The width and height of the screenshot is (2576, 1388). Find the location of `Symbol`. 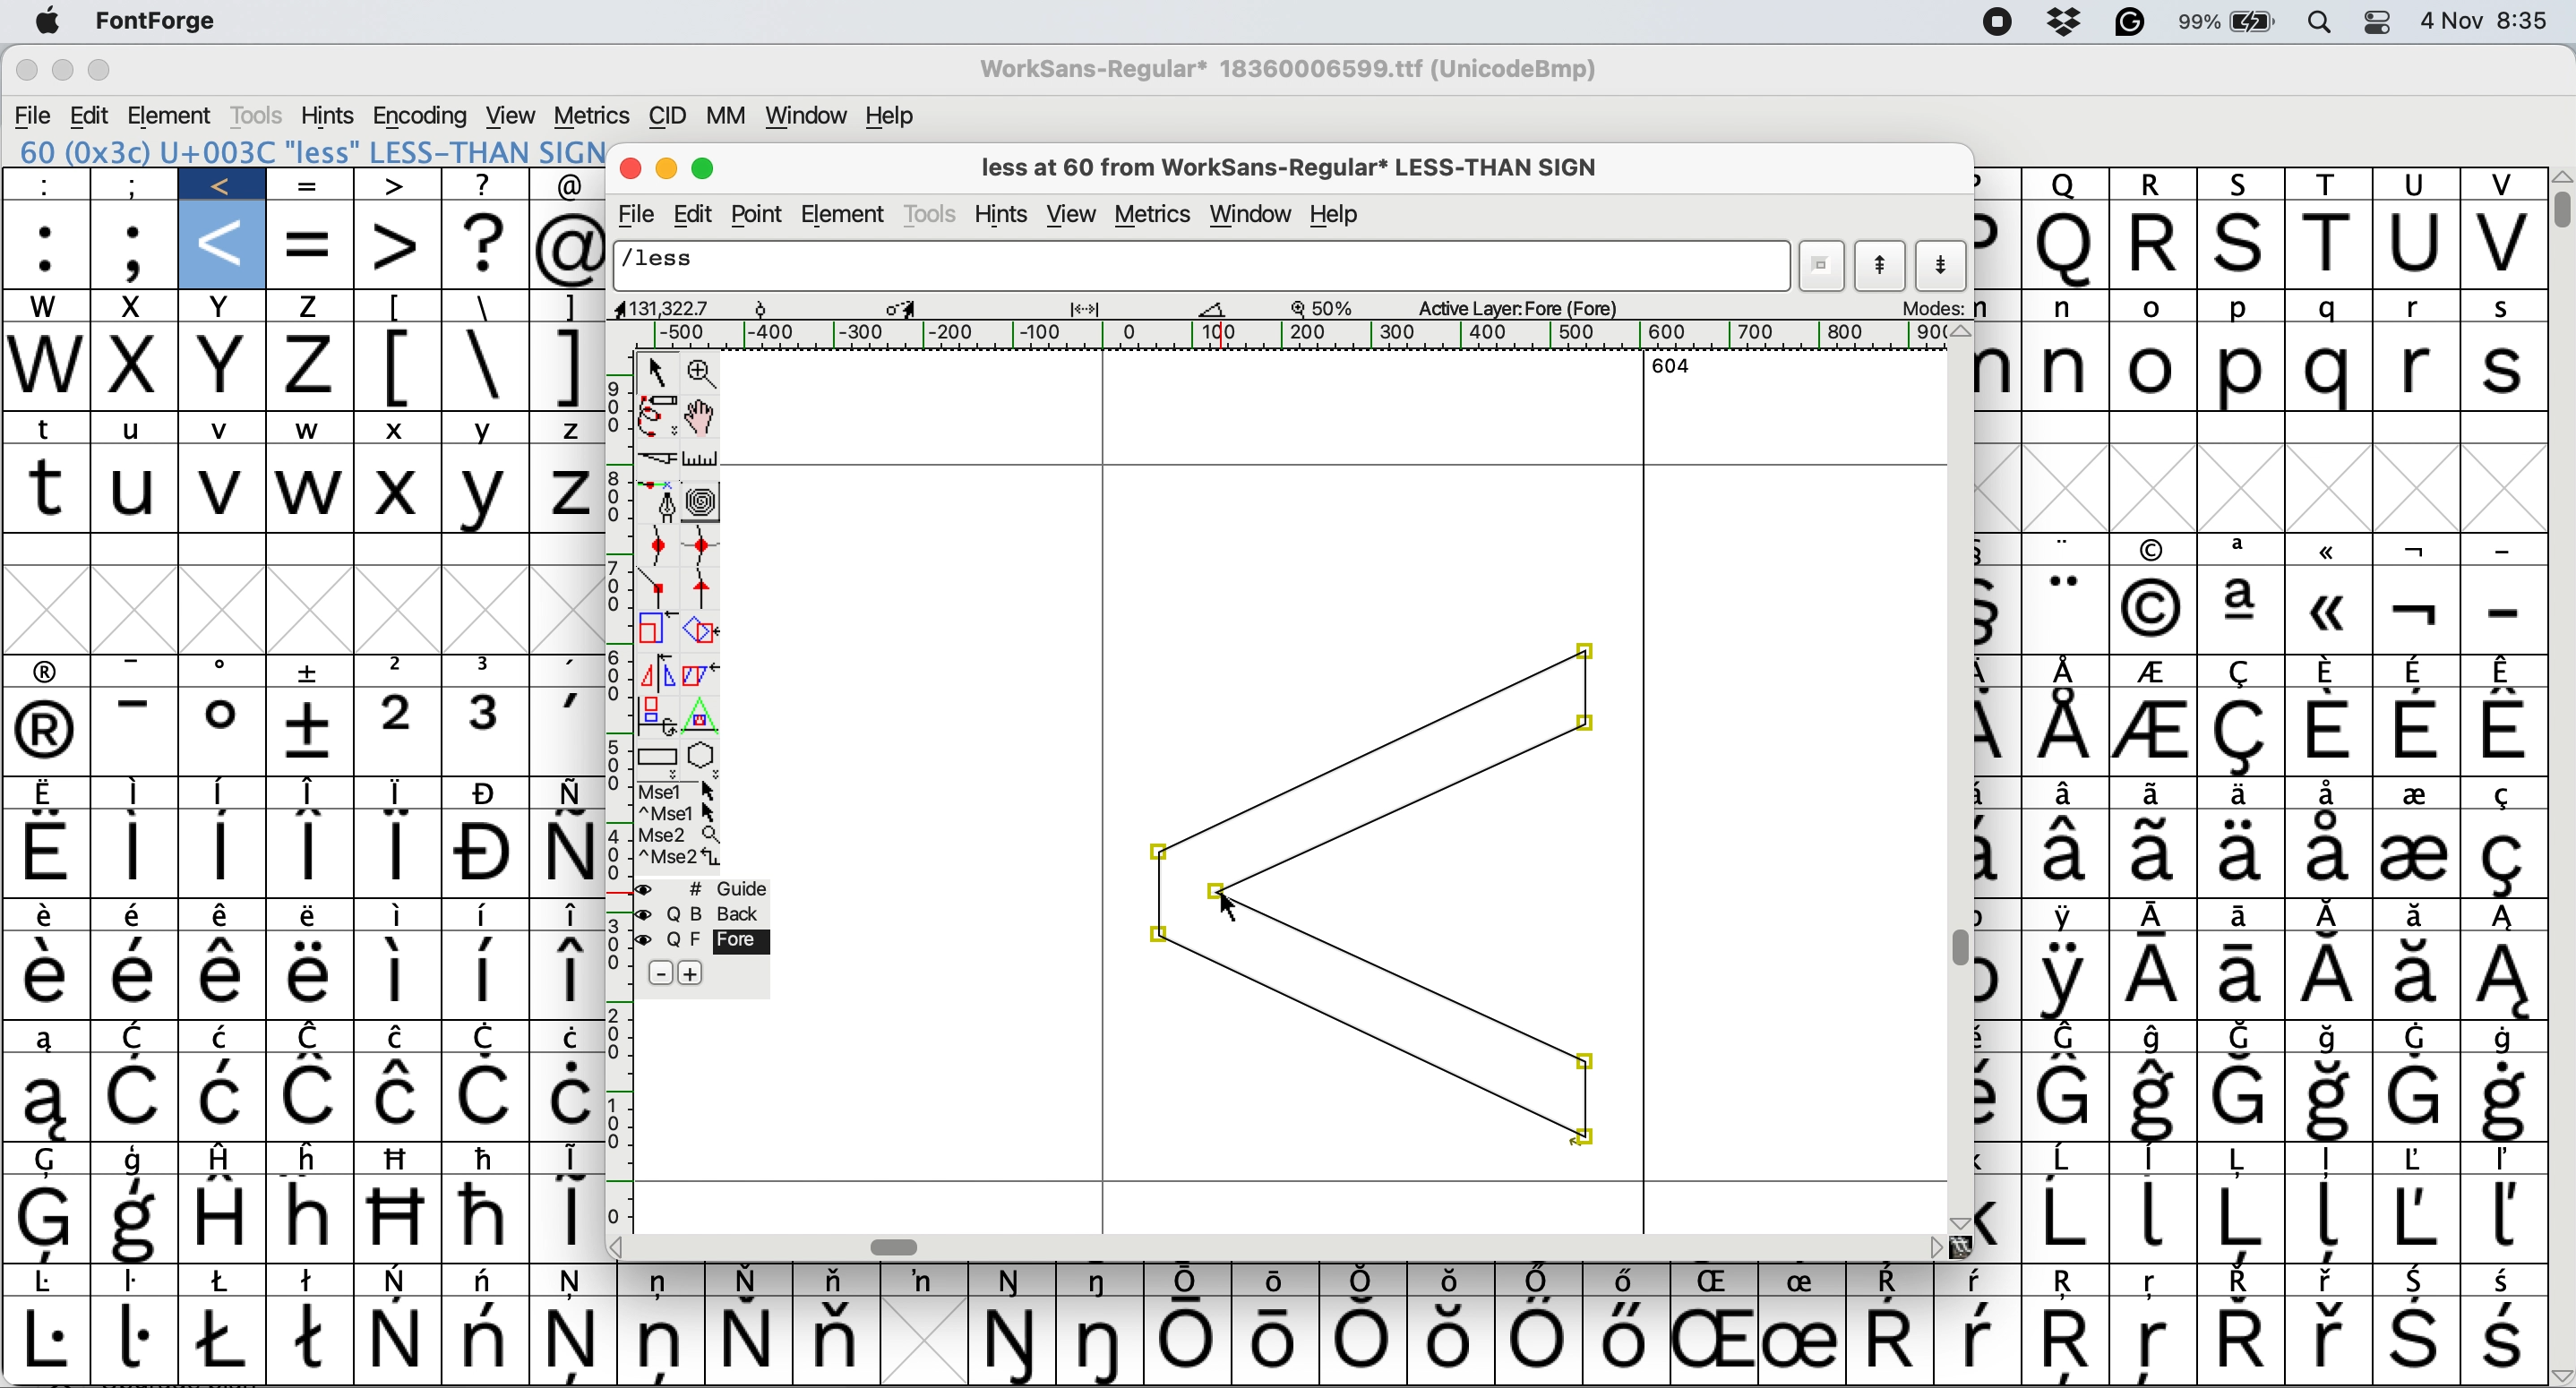

Symbol is located at coordinates (313, 1099).